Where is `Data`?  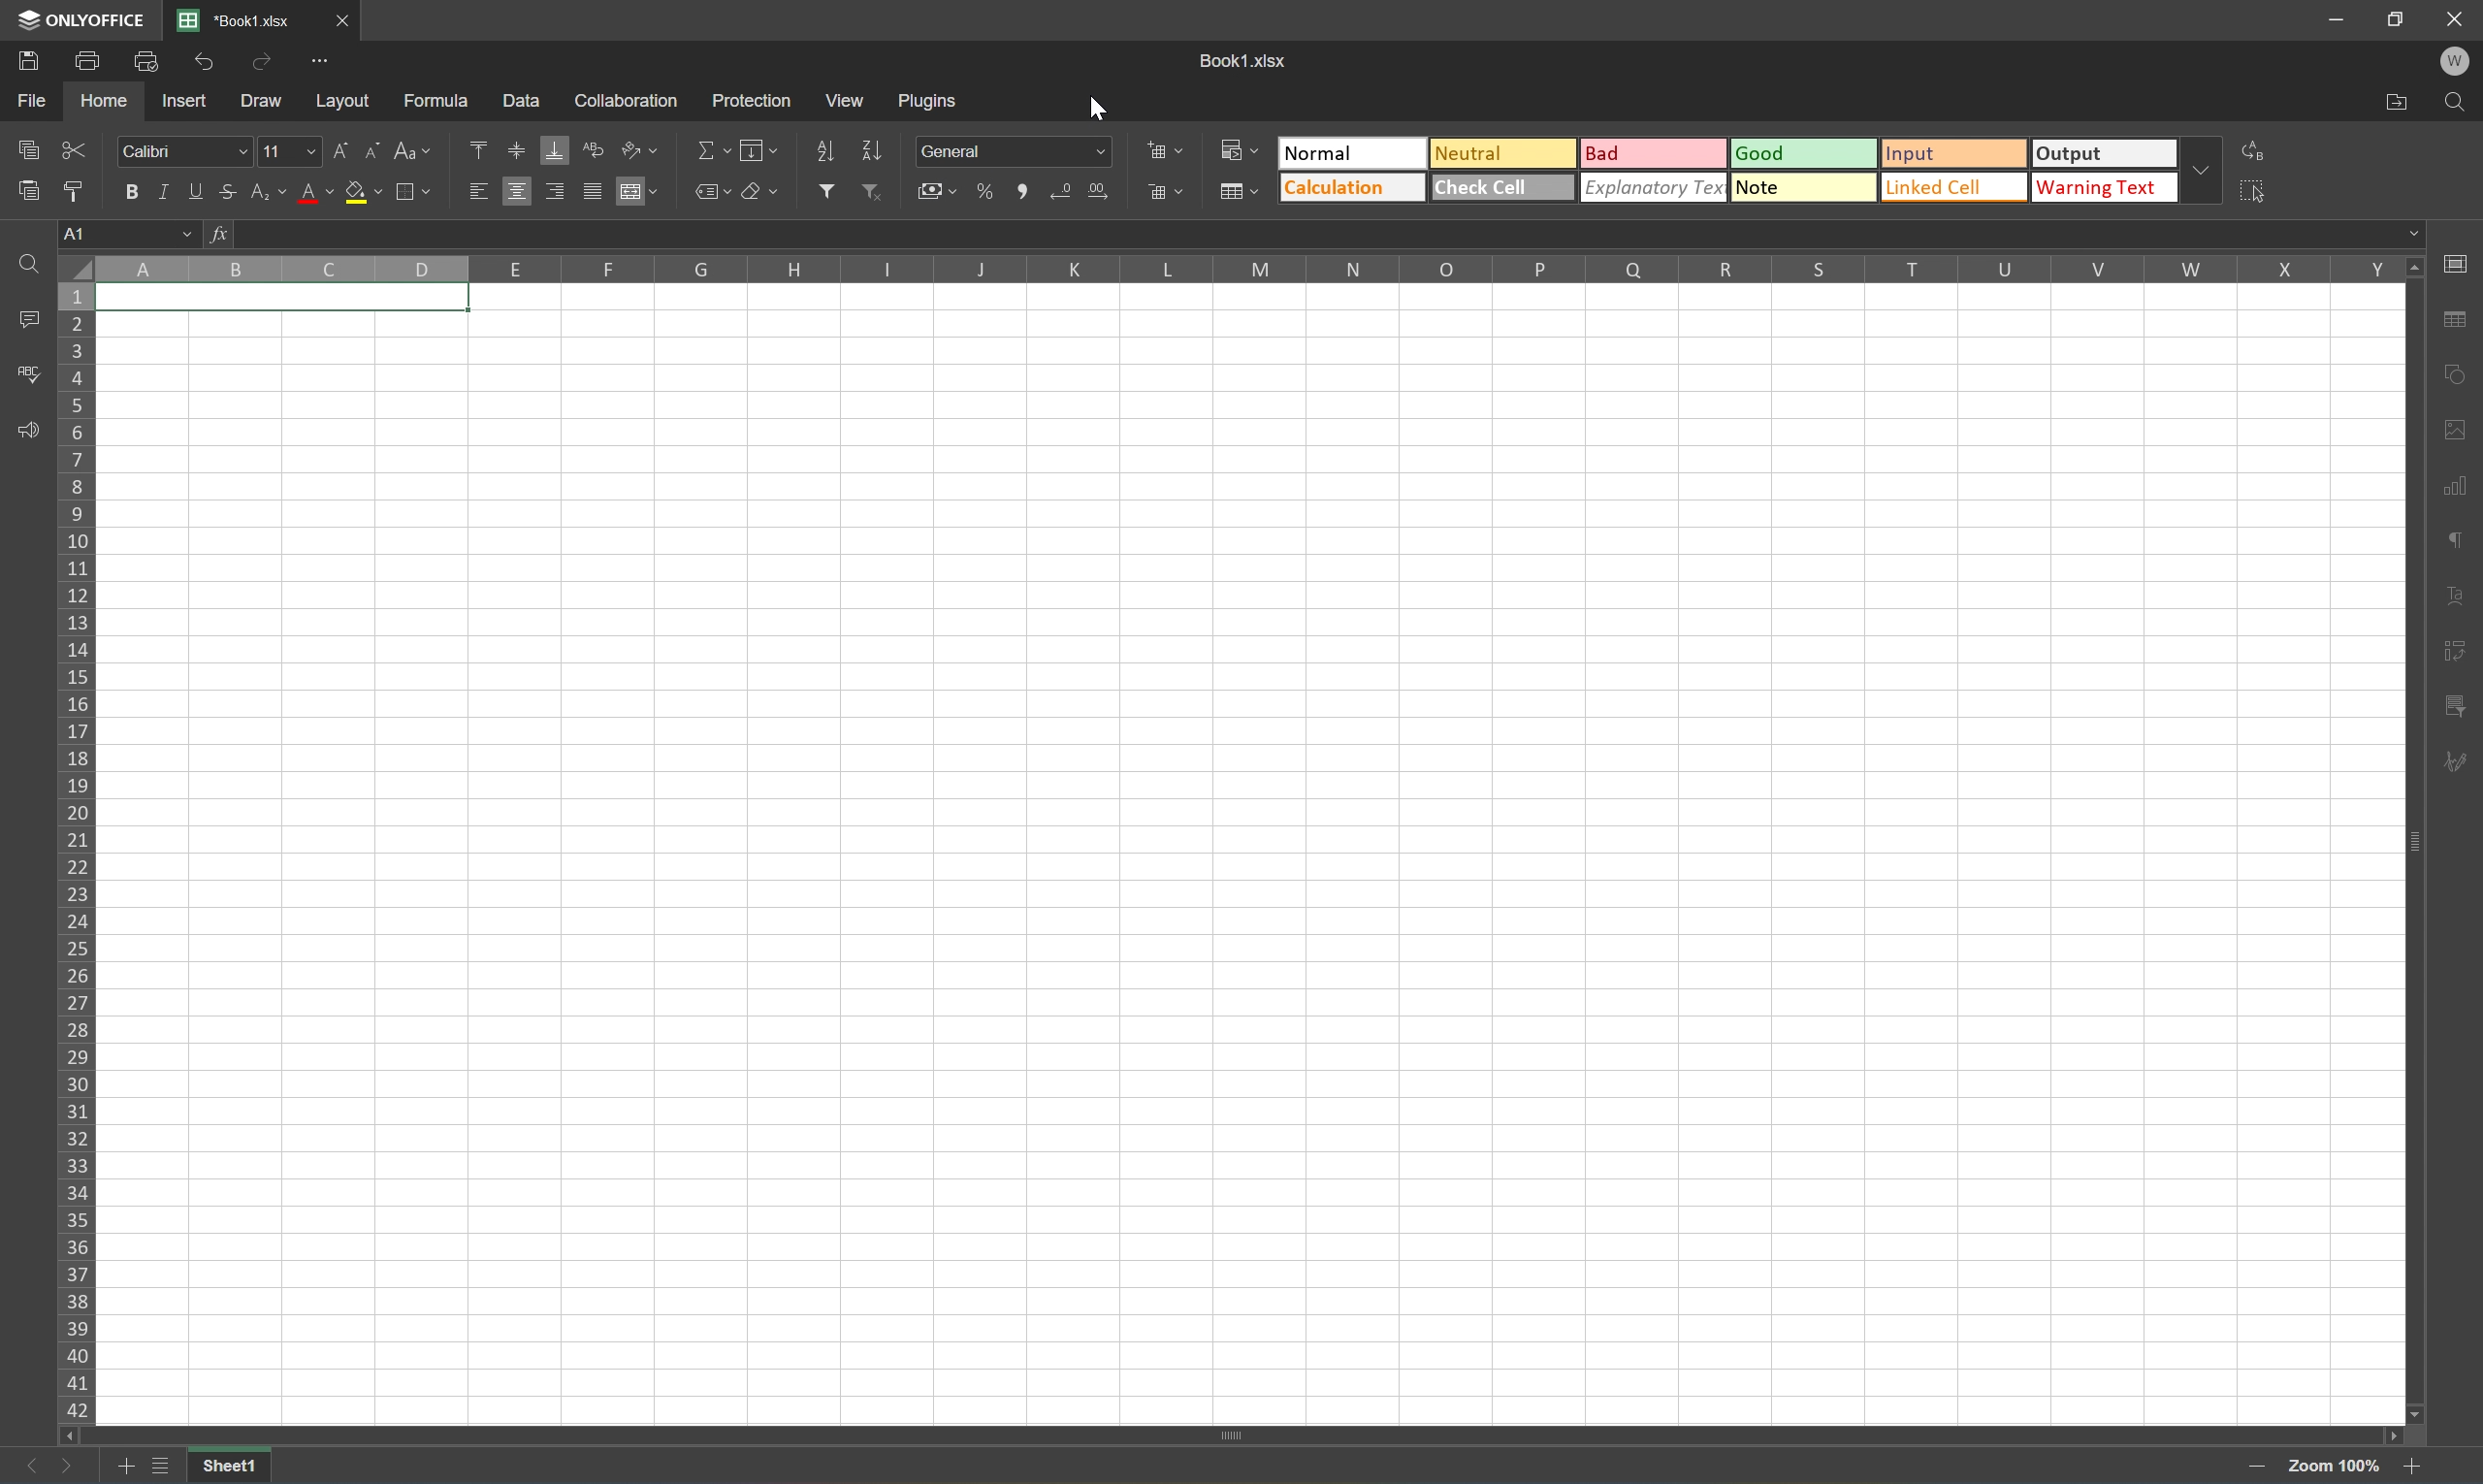 Data is located at coordinates (518, 96).